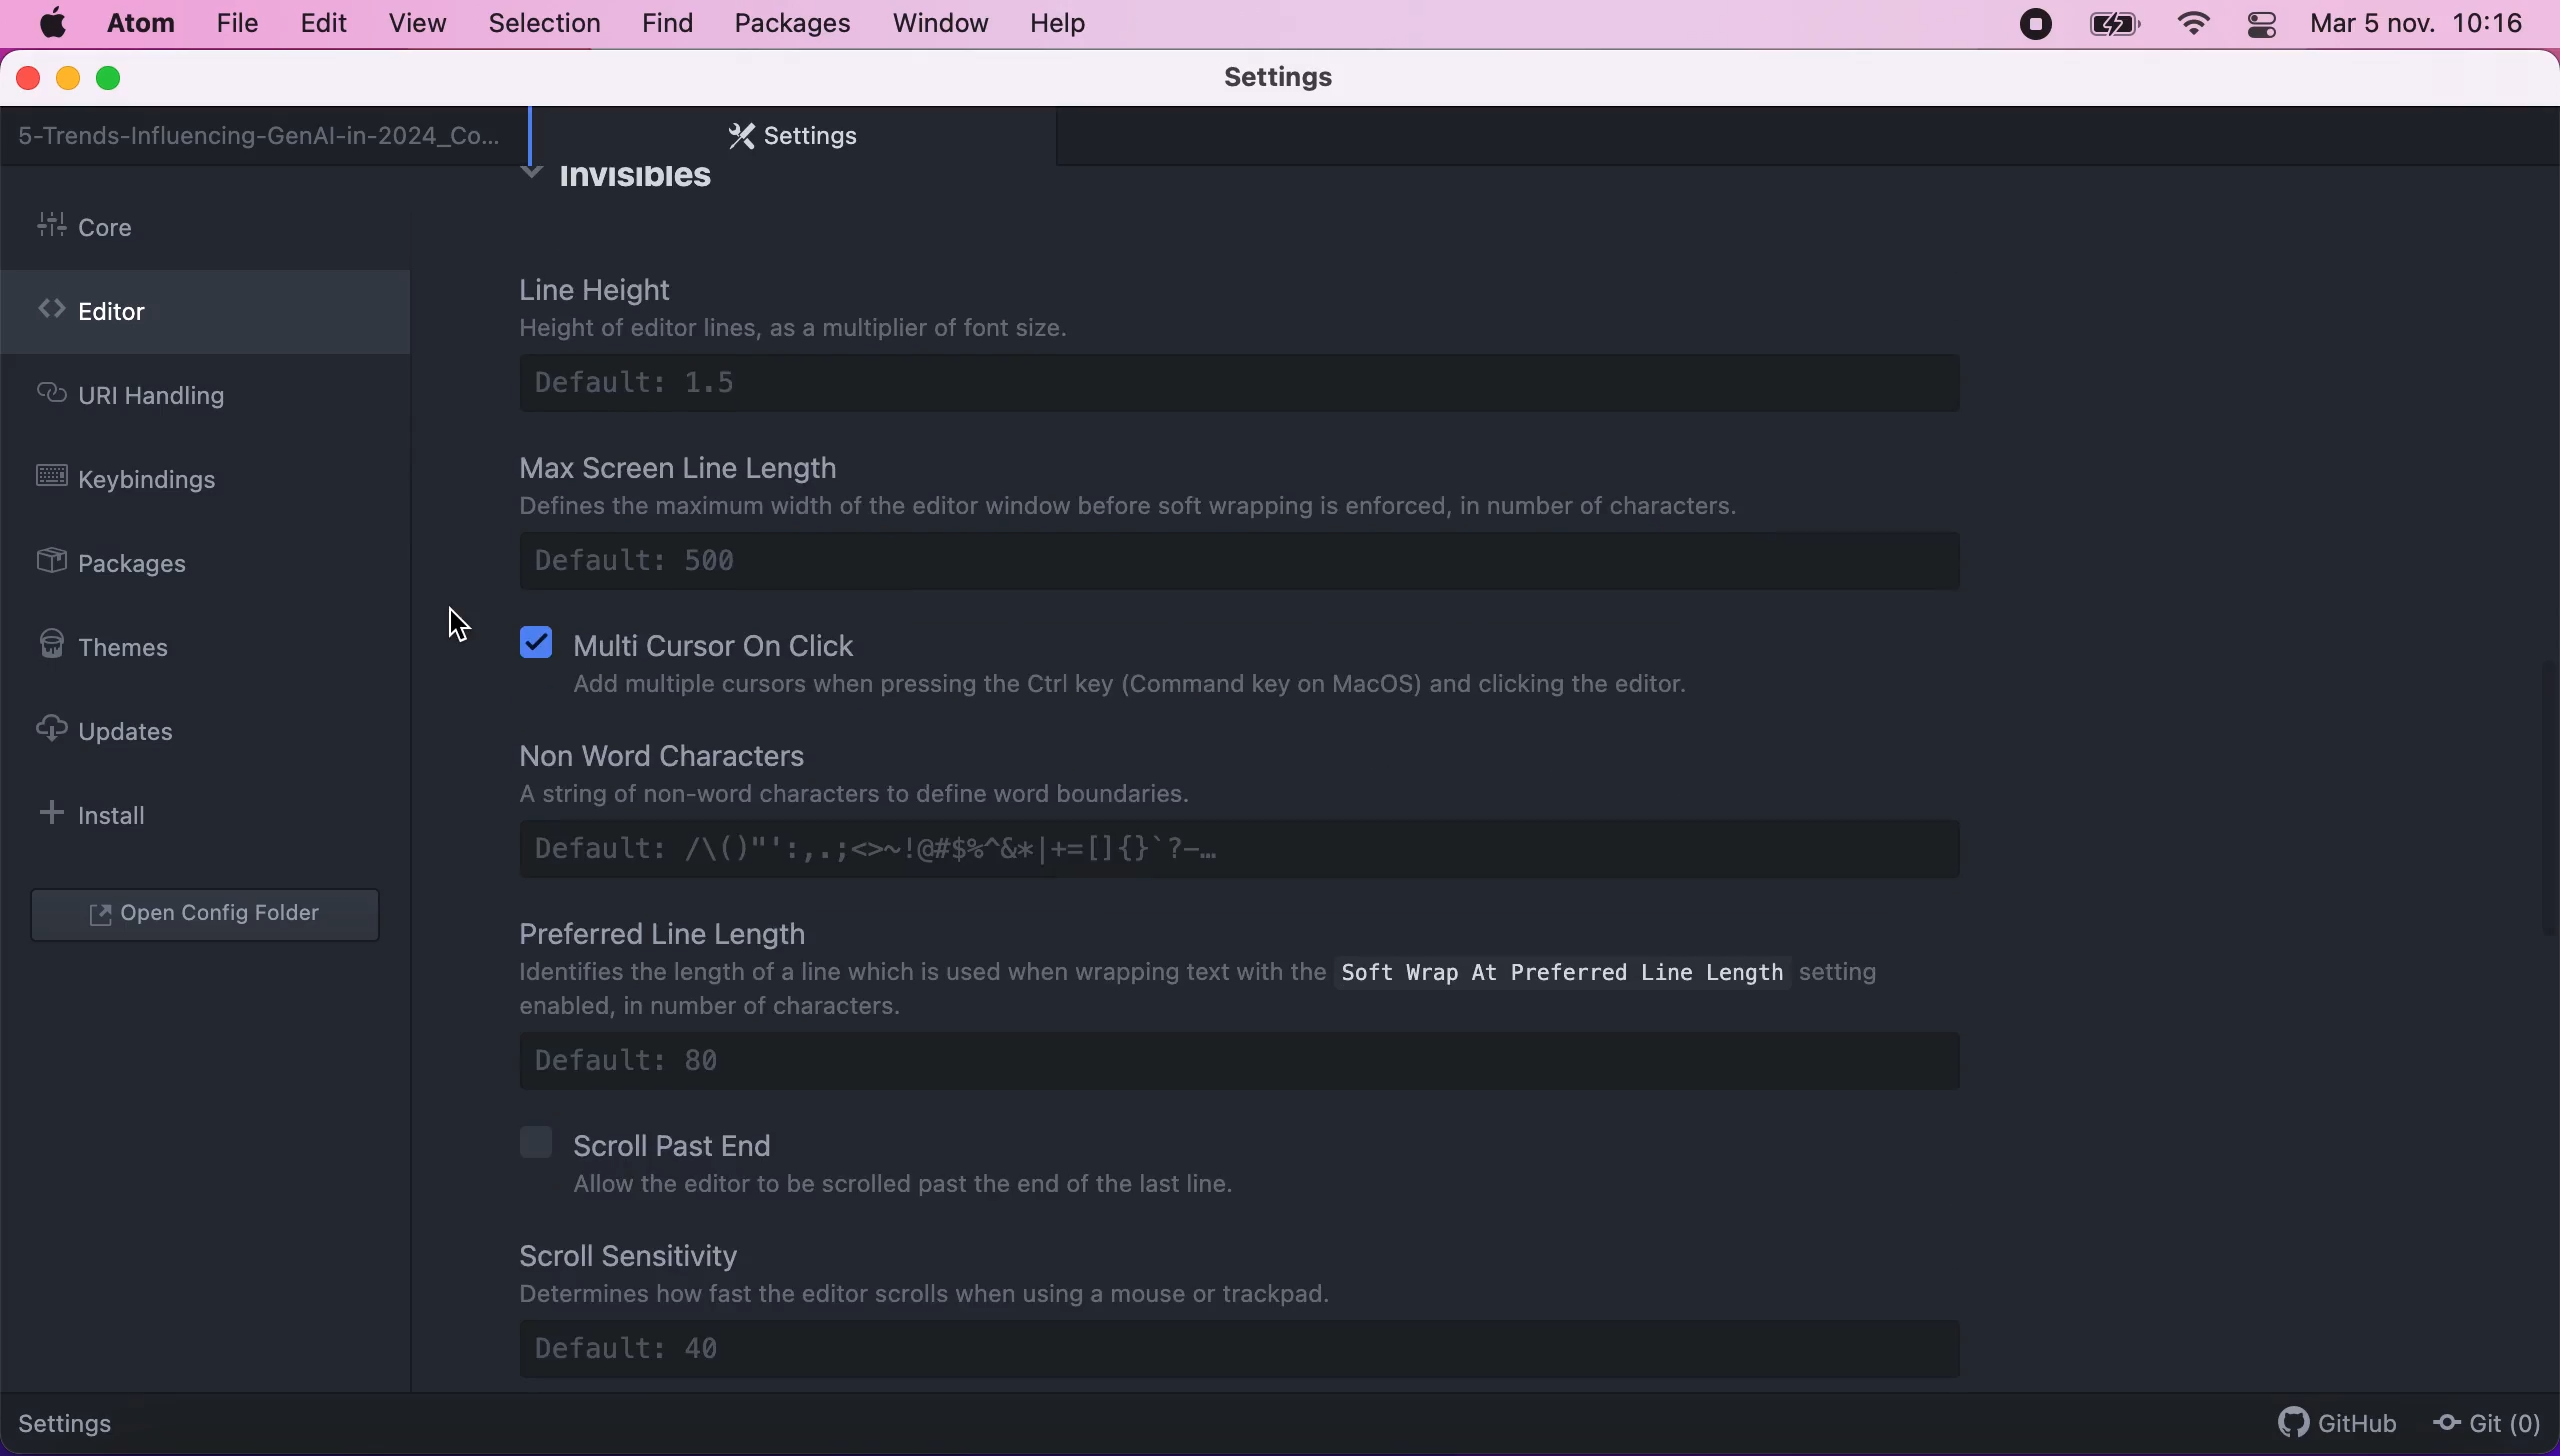  What do you see at coordinates (235, 24) in the screenshot?
I see `file` at bounding box center [235, 24].